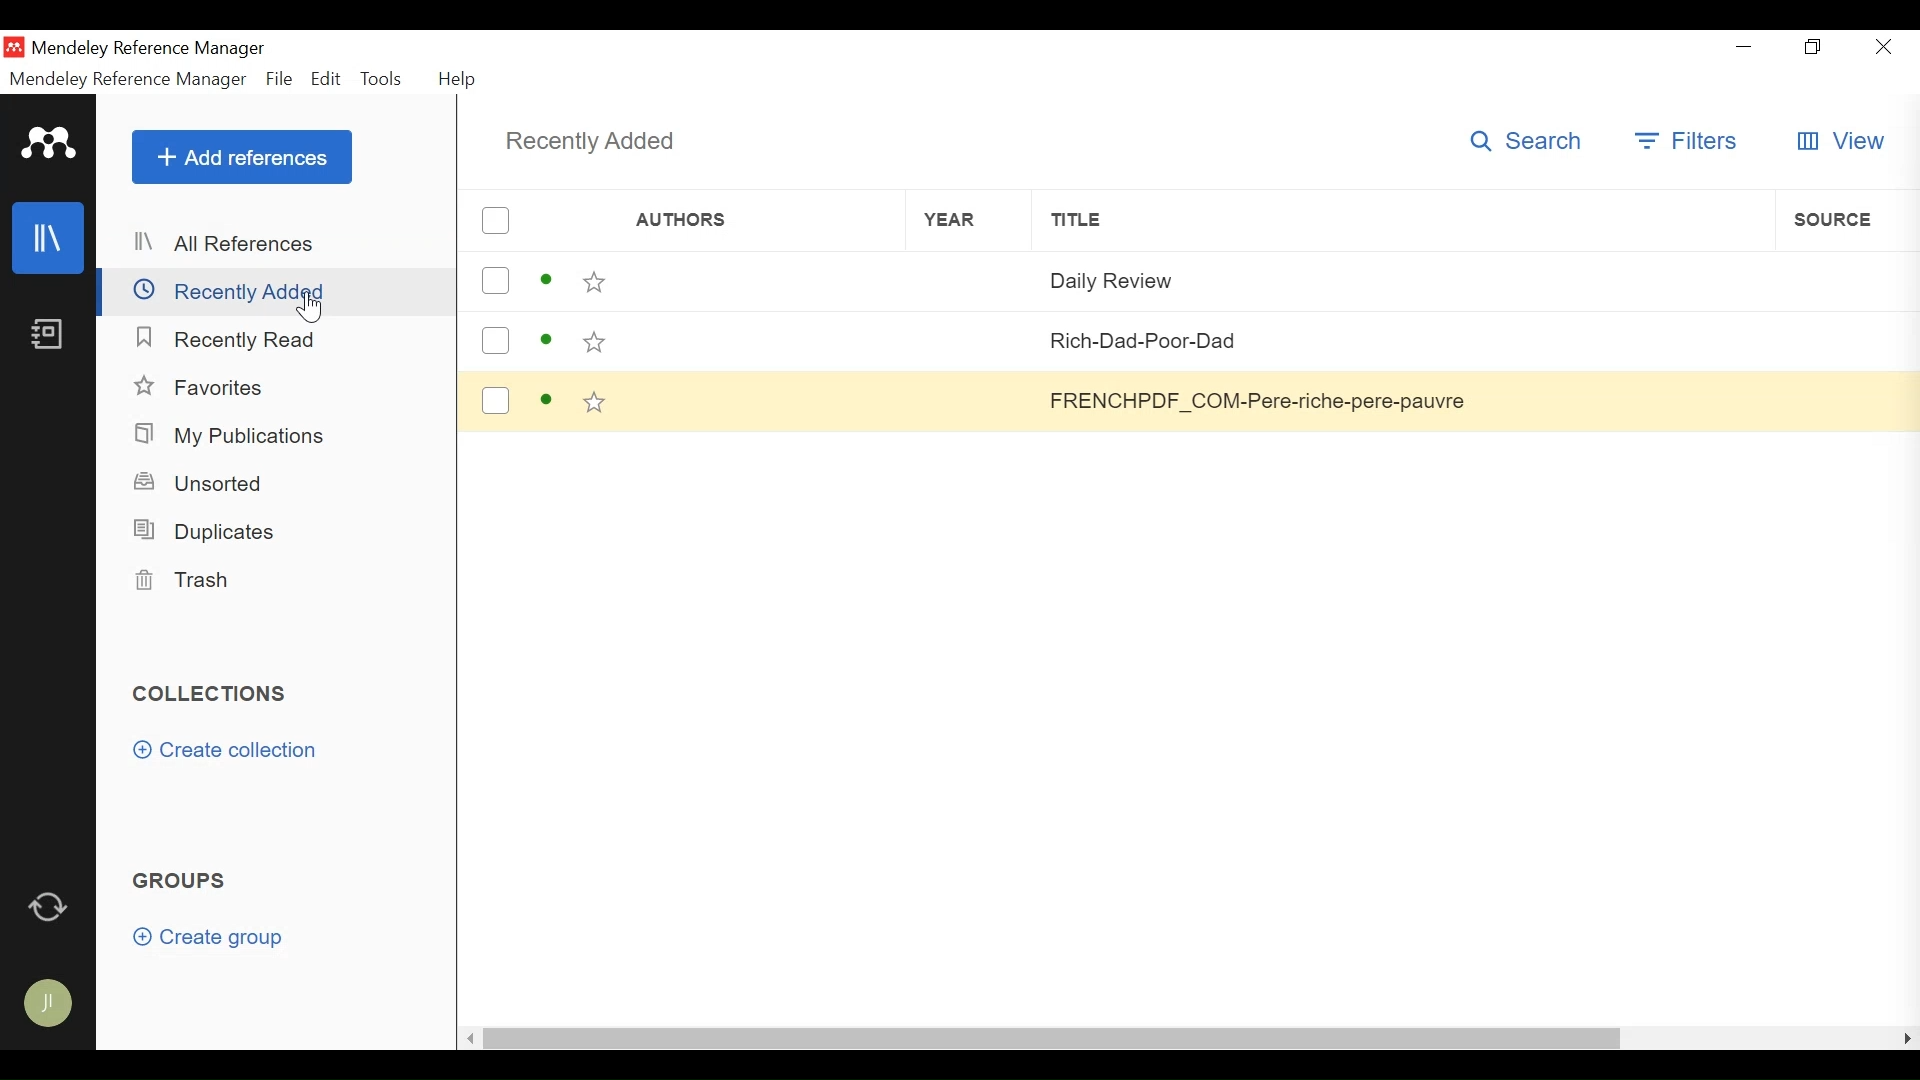 The image size is (1920, 1080). What do you see at coordinates (1841, 276) in the screenshot?
I see `Source` at bounding box center [1841, 276].